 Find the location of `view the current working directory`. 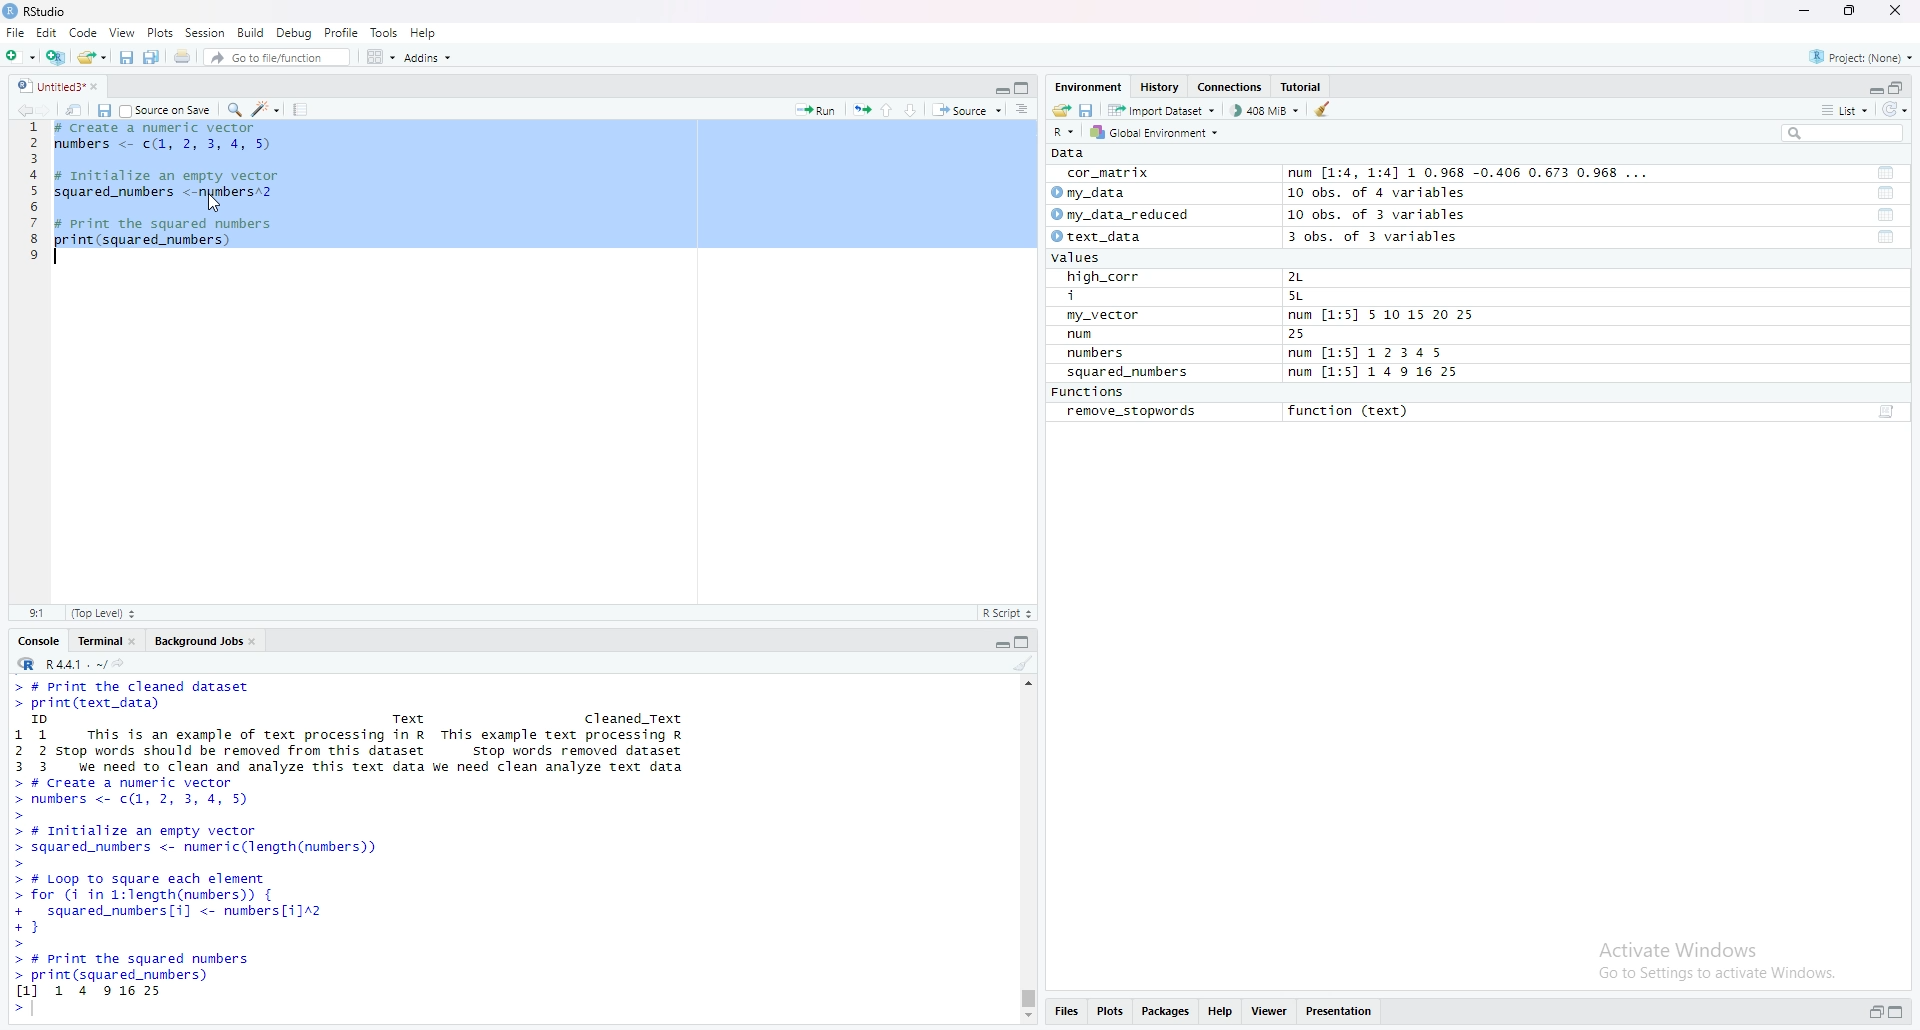

view the current working directory is located at coordinates (120, 662).